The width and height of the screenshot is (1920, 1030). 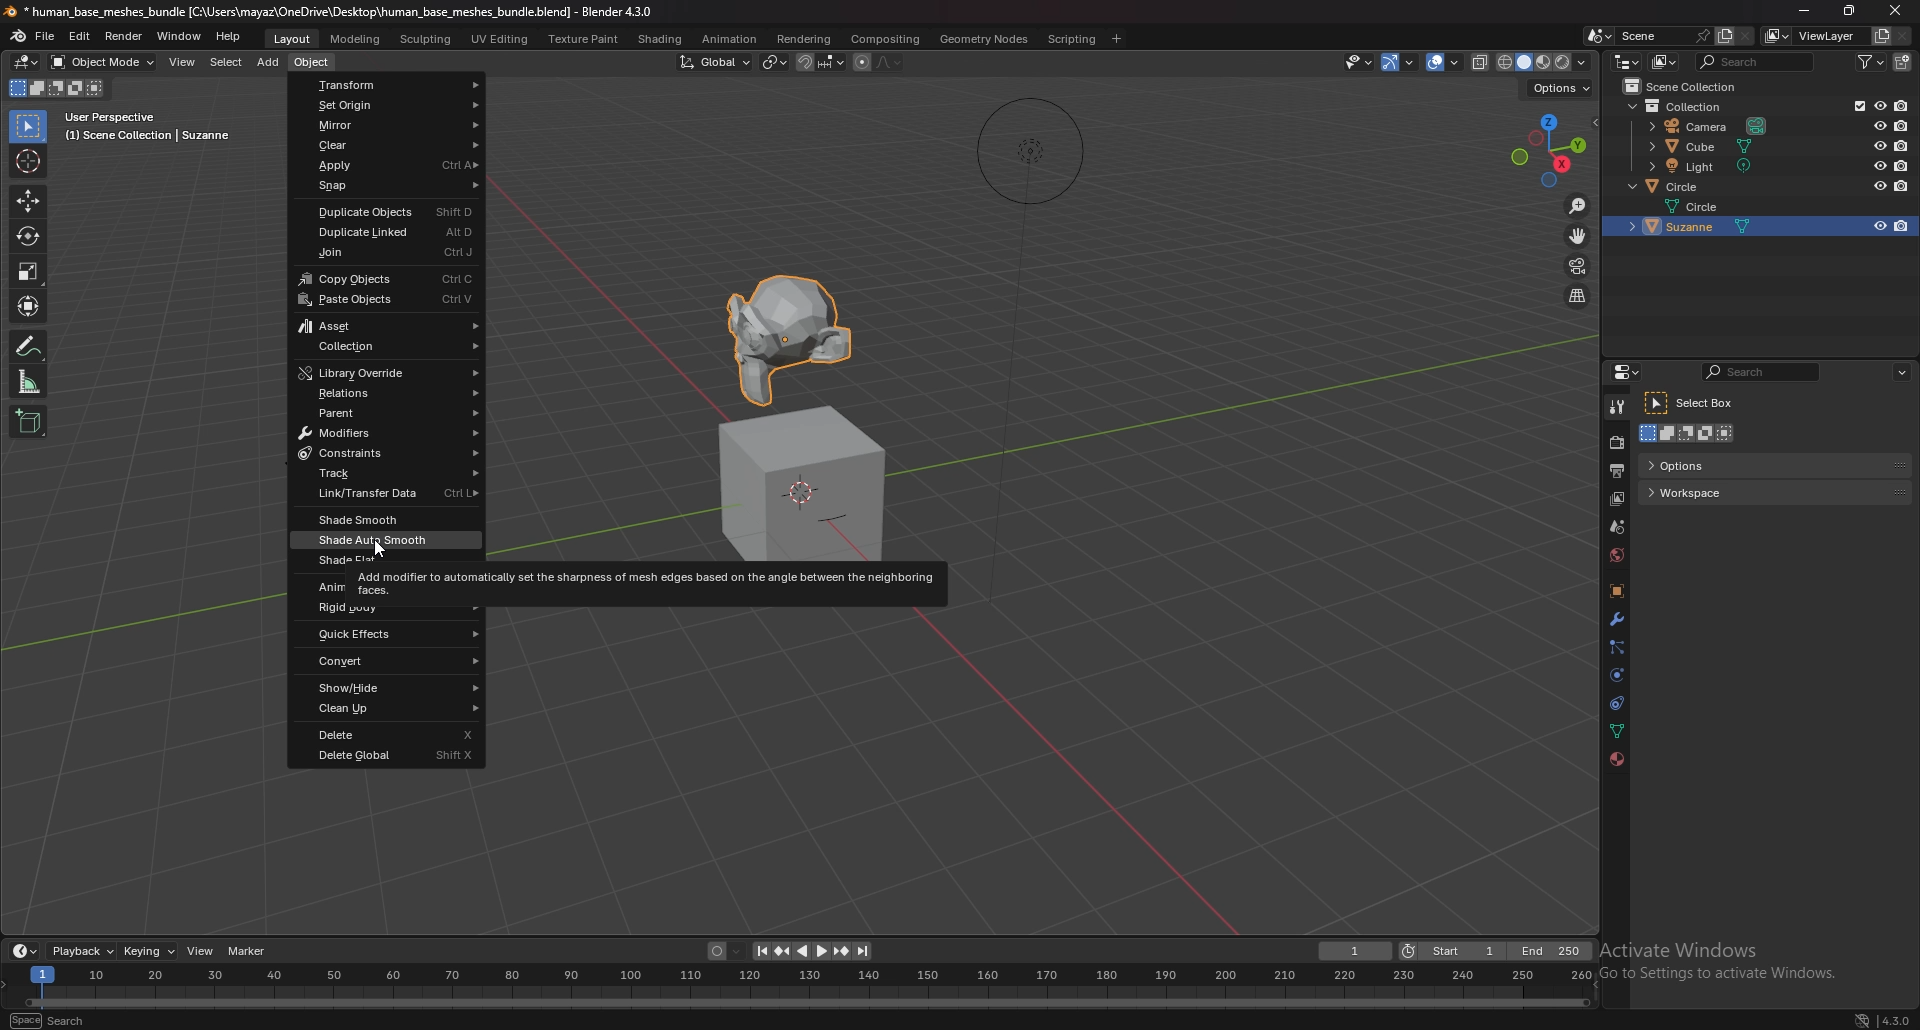 What do you see at coordinates (25, 951) in the screenshot?
I see `editor type` at bounding box center [25, 951].